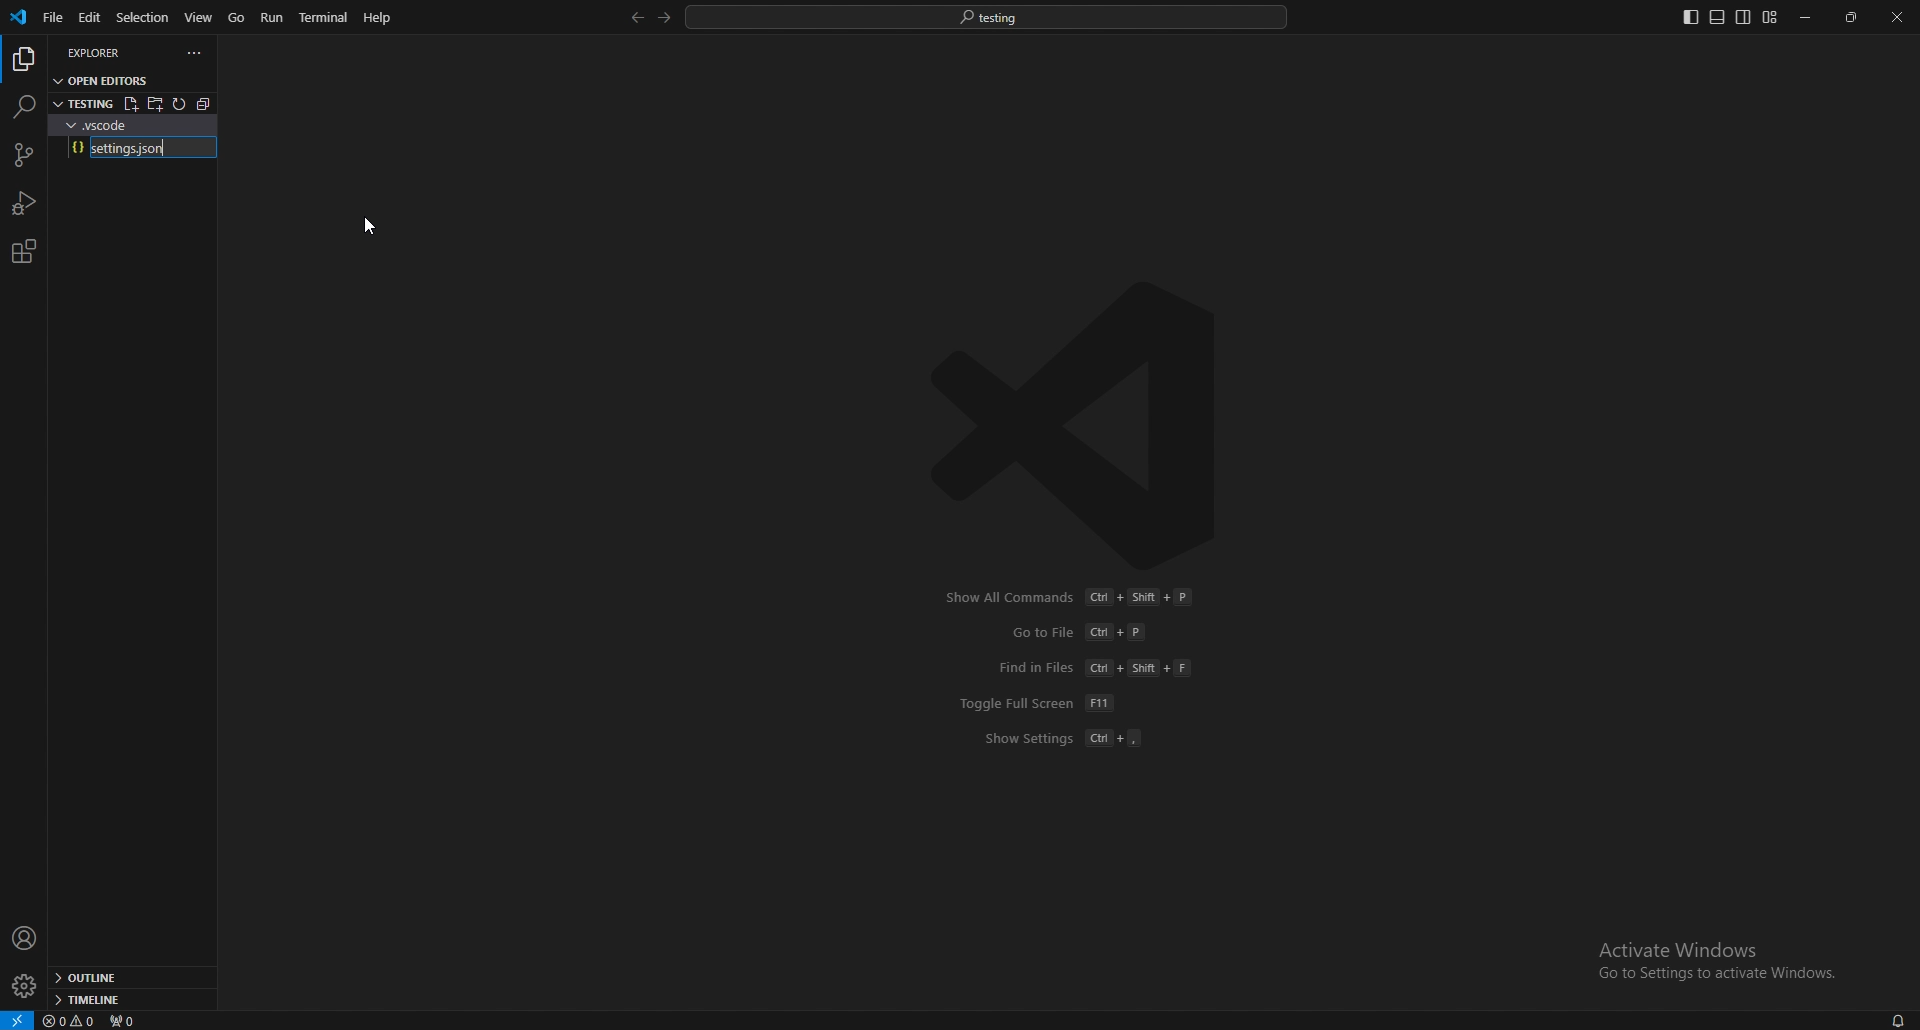 Image resolution: width=1920 pixels, height=1030 pixels. I want to click on vscode, so click(20, 17).